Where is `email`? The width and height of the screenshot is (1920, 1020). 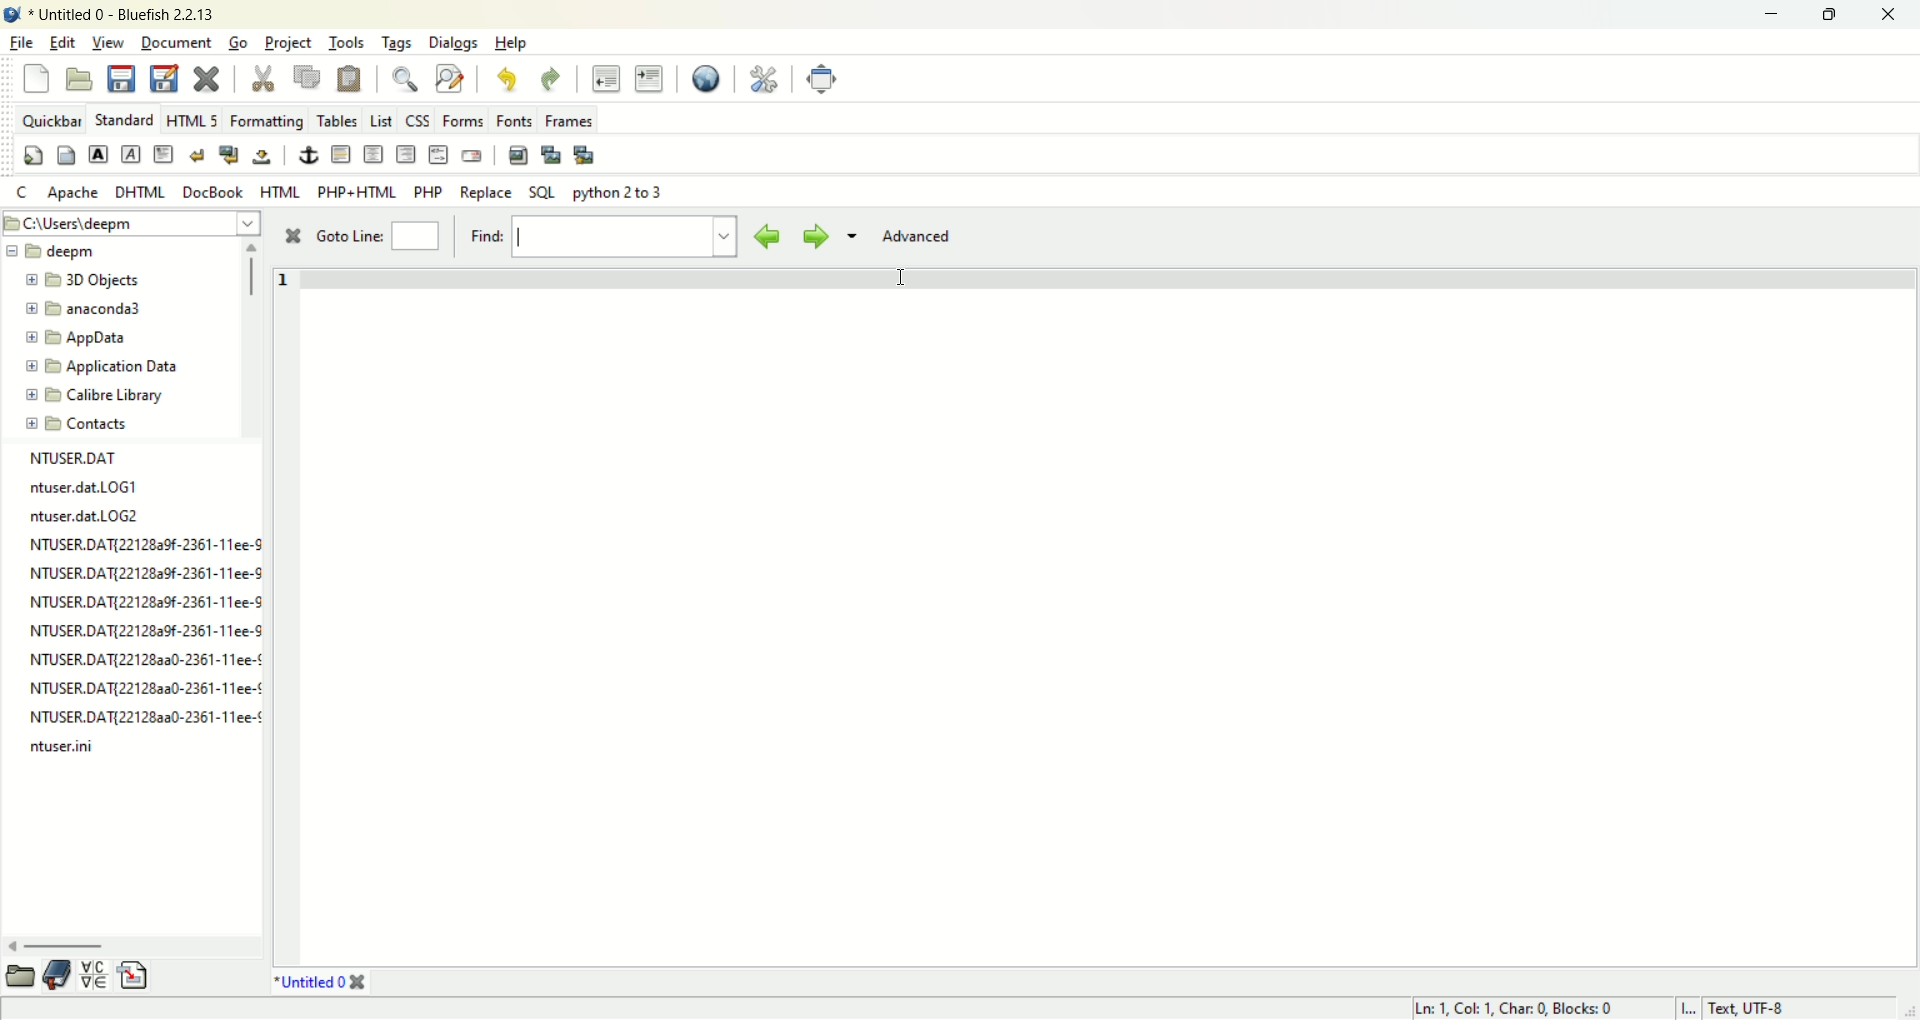 email is located at coordinates (471, 157).